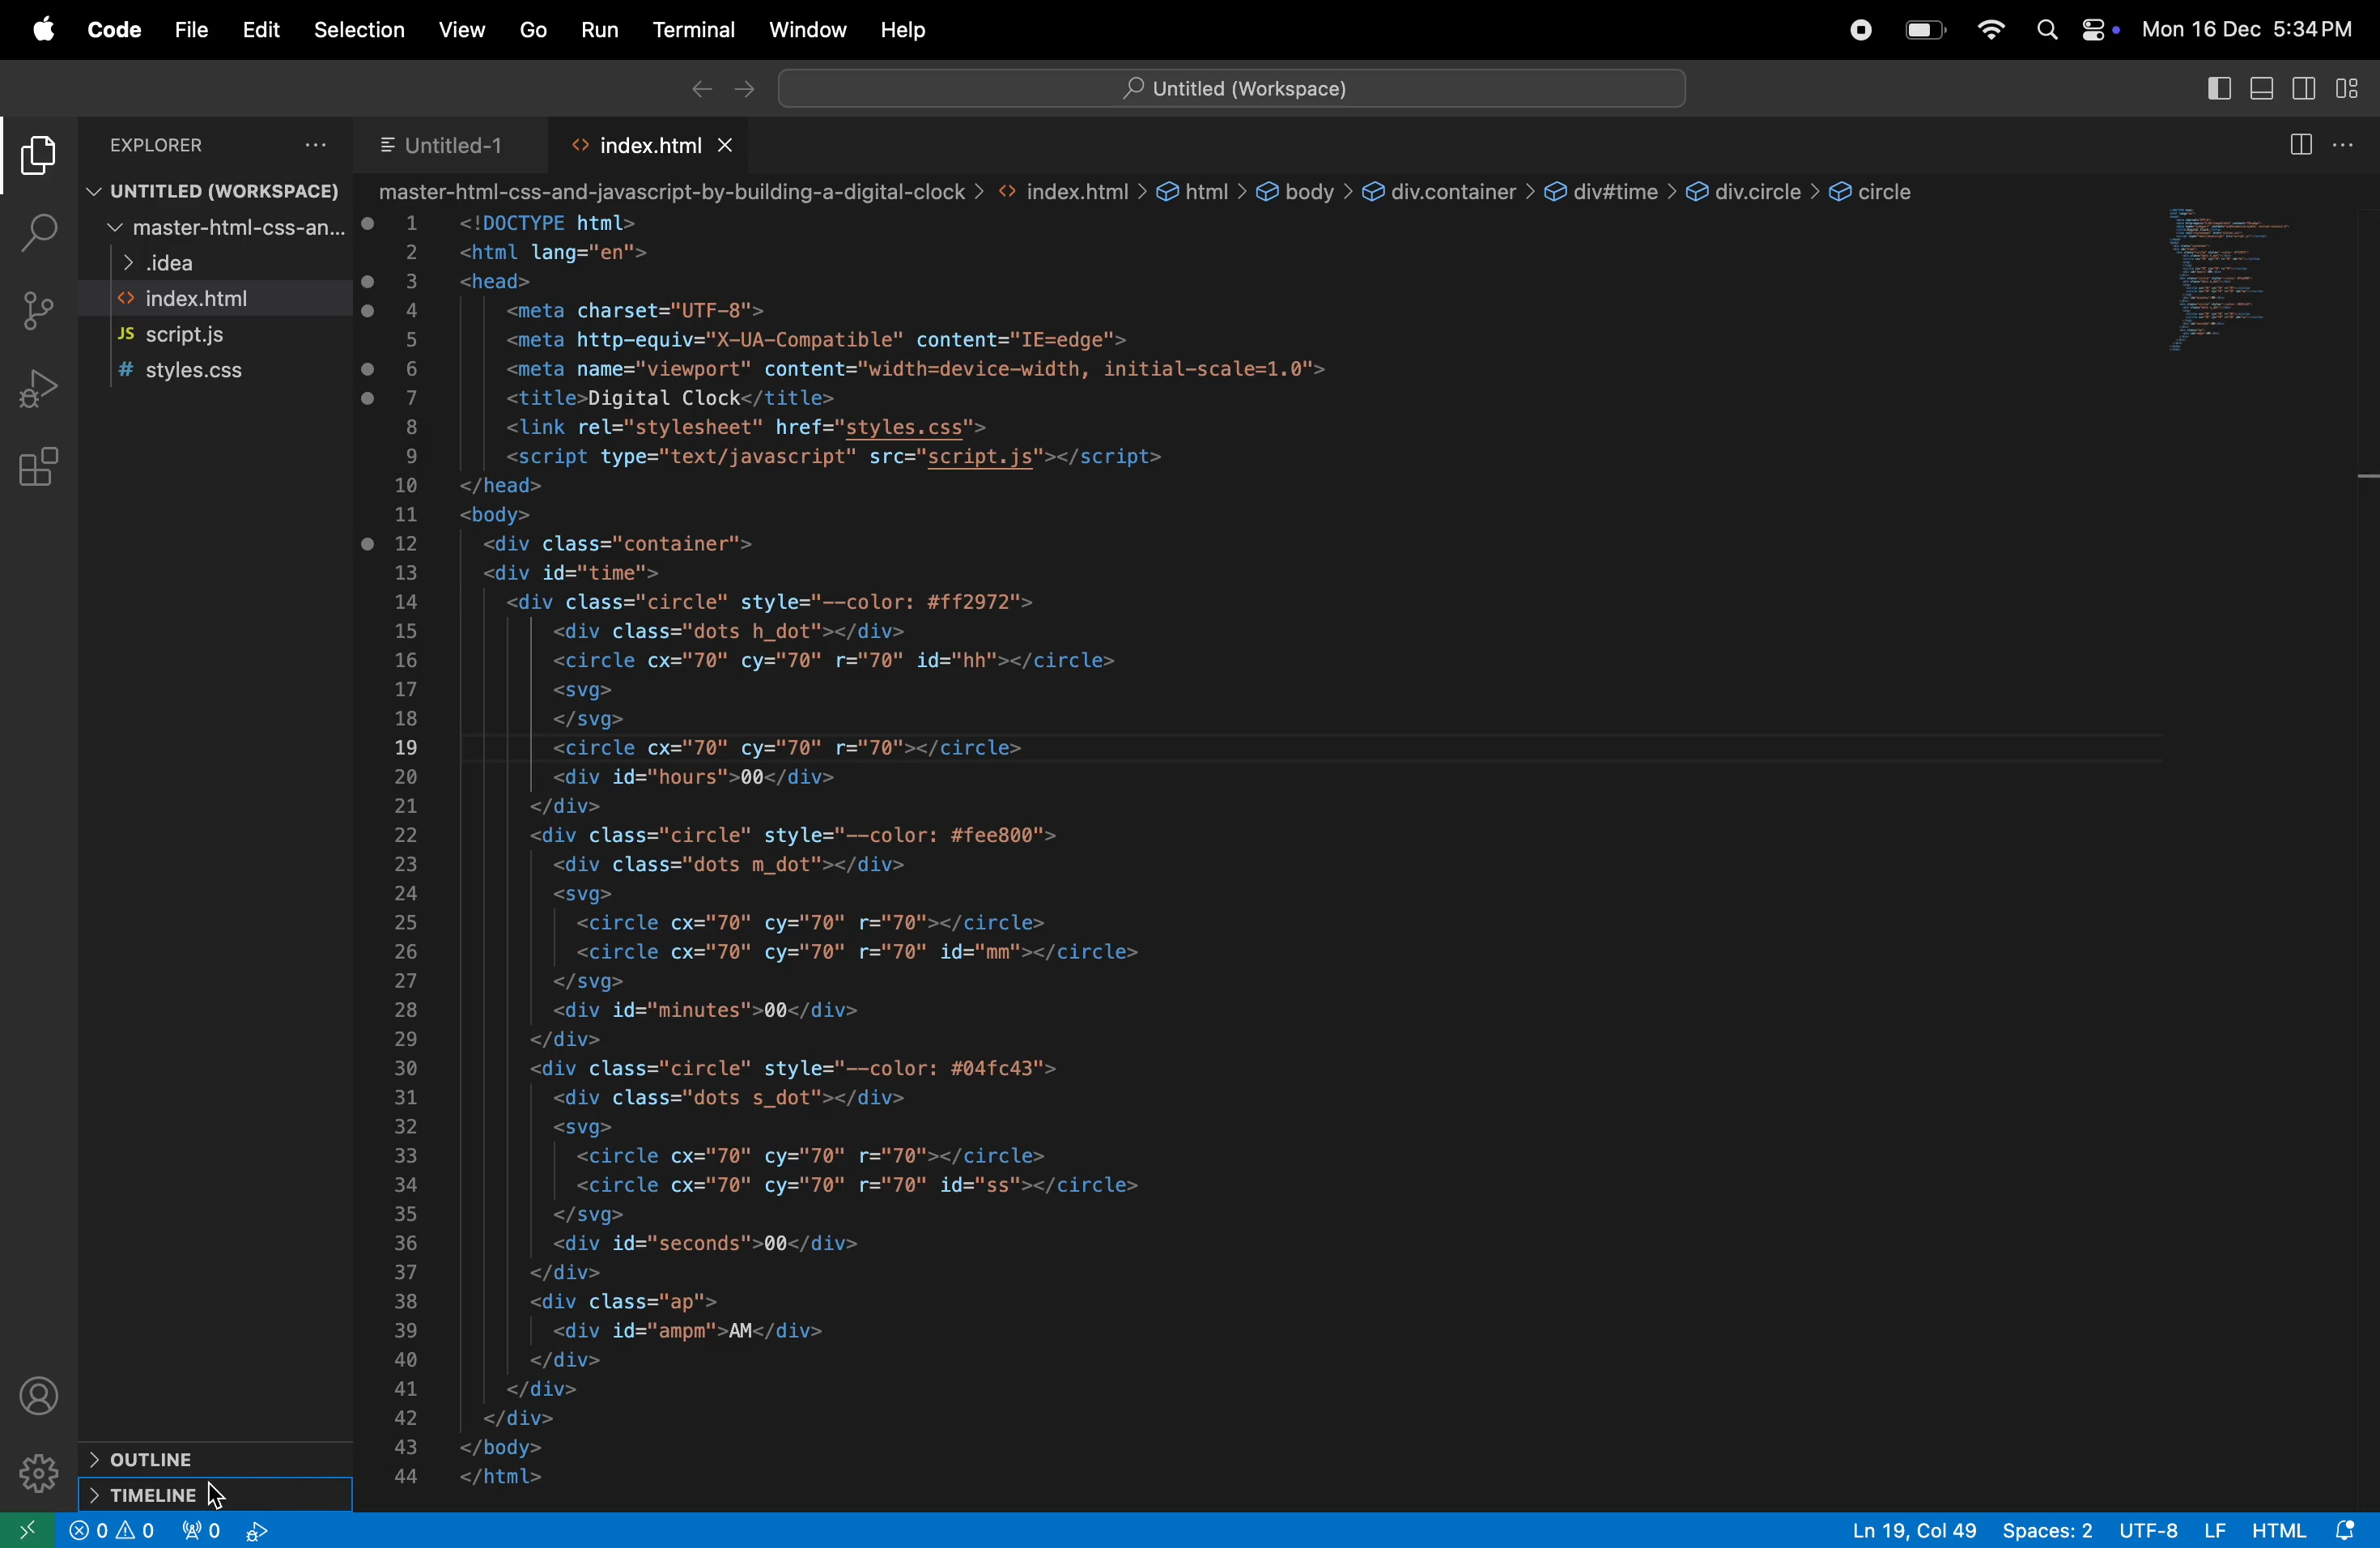 The image size is (2380, 1548). I want to click on Ln 19, Col 49, so click(1909, 1530).